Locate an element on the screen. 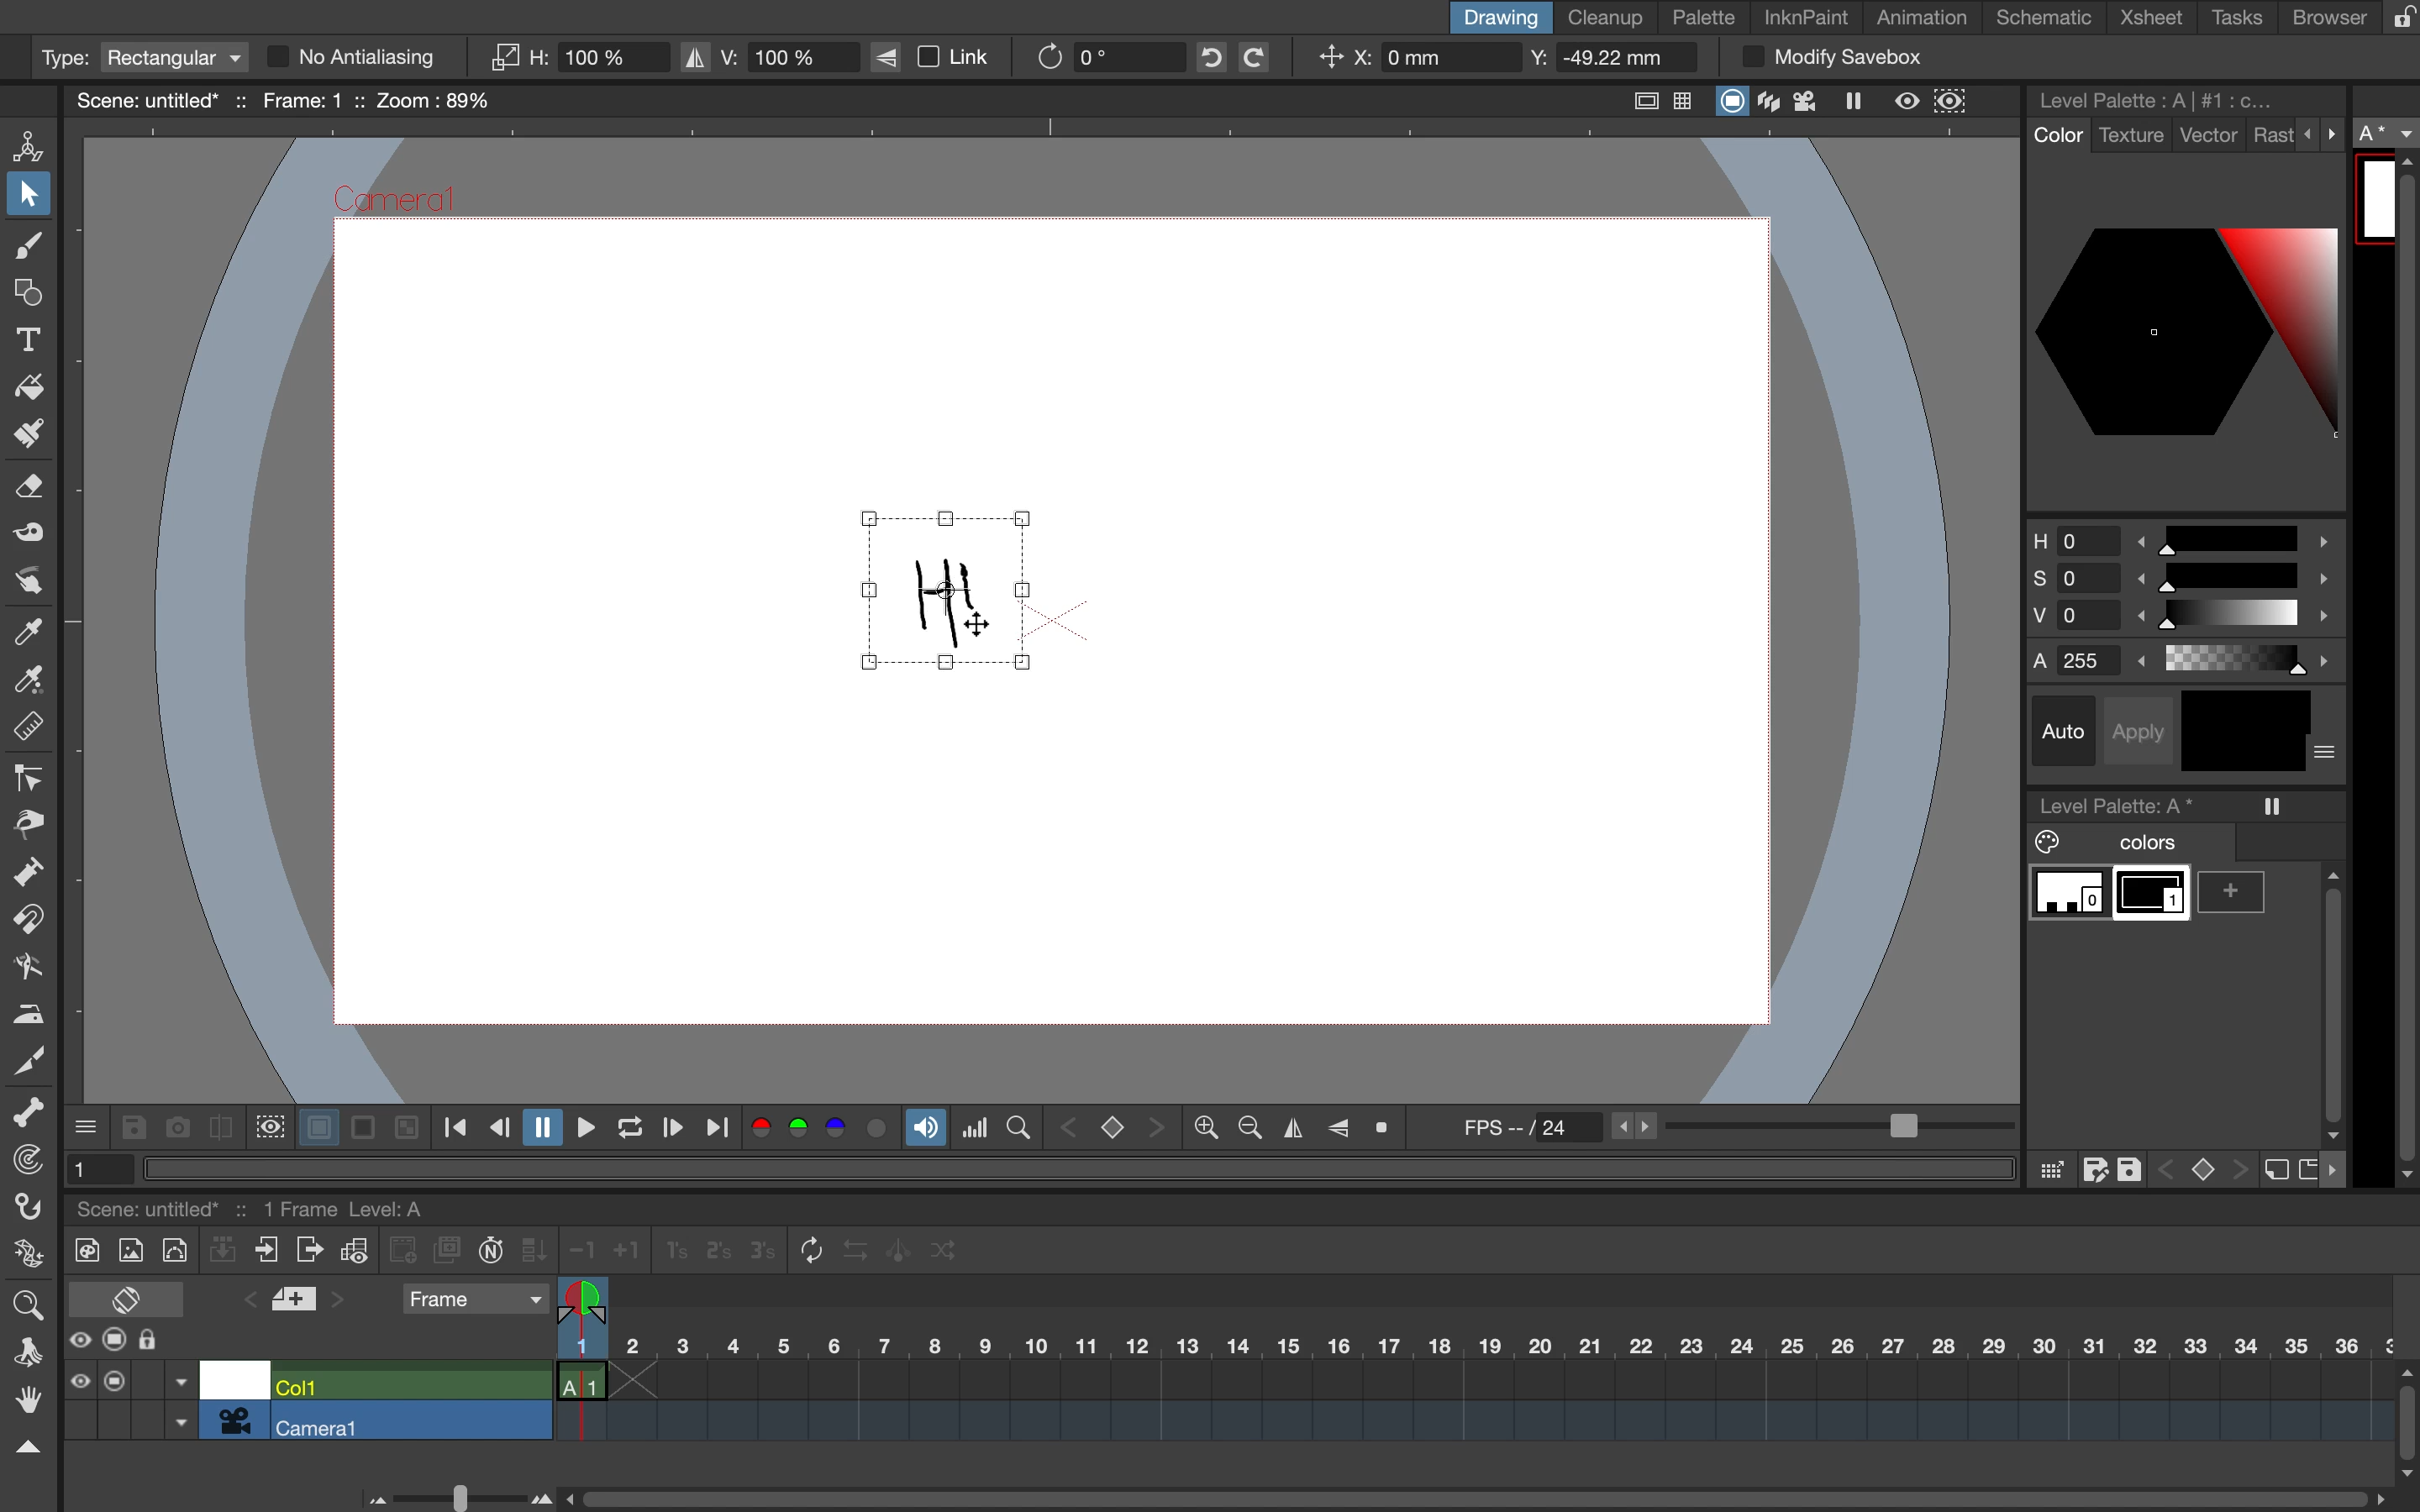  style picker tool is located at coordinates (29, 632).